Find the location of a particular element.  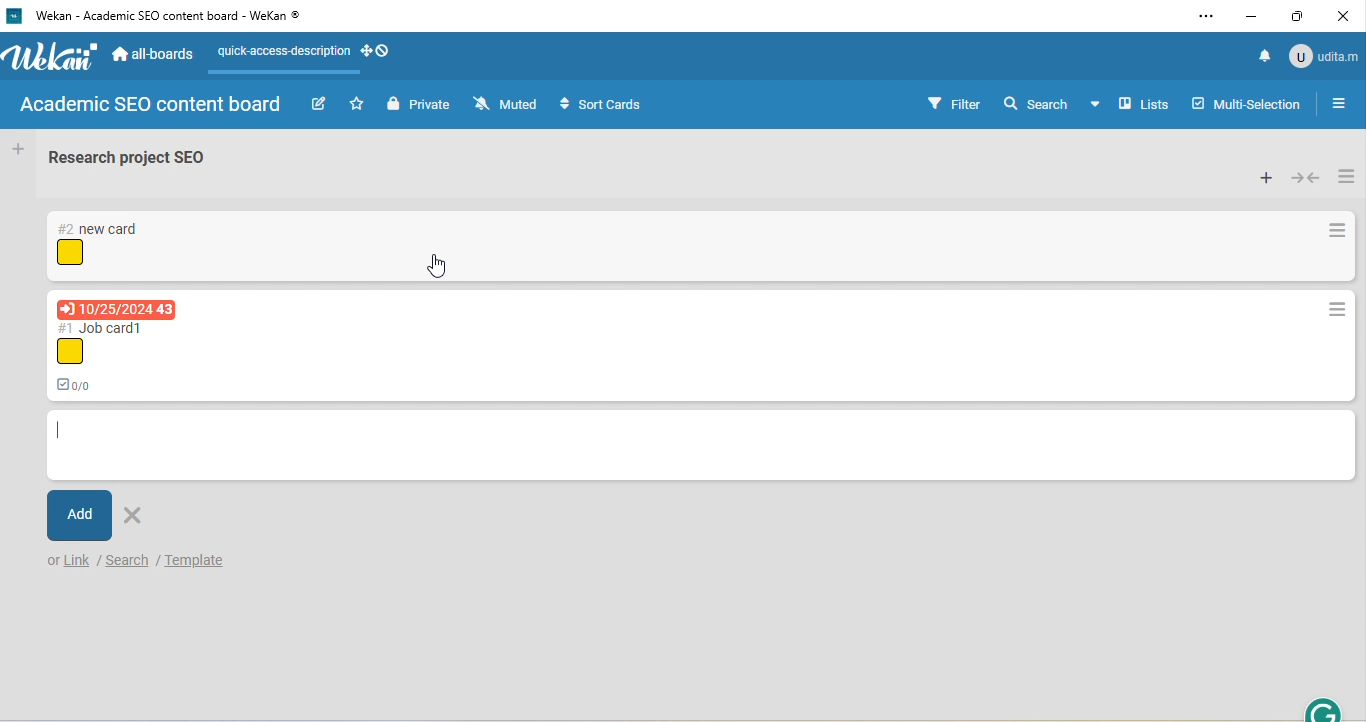

account is located at coordinates (1322, 55).